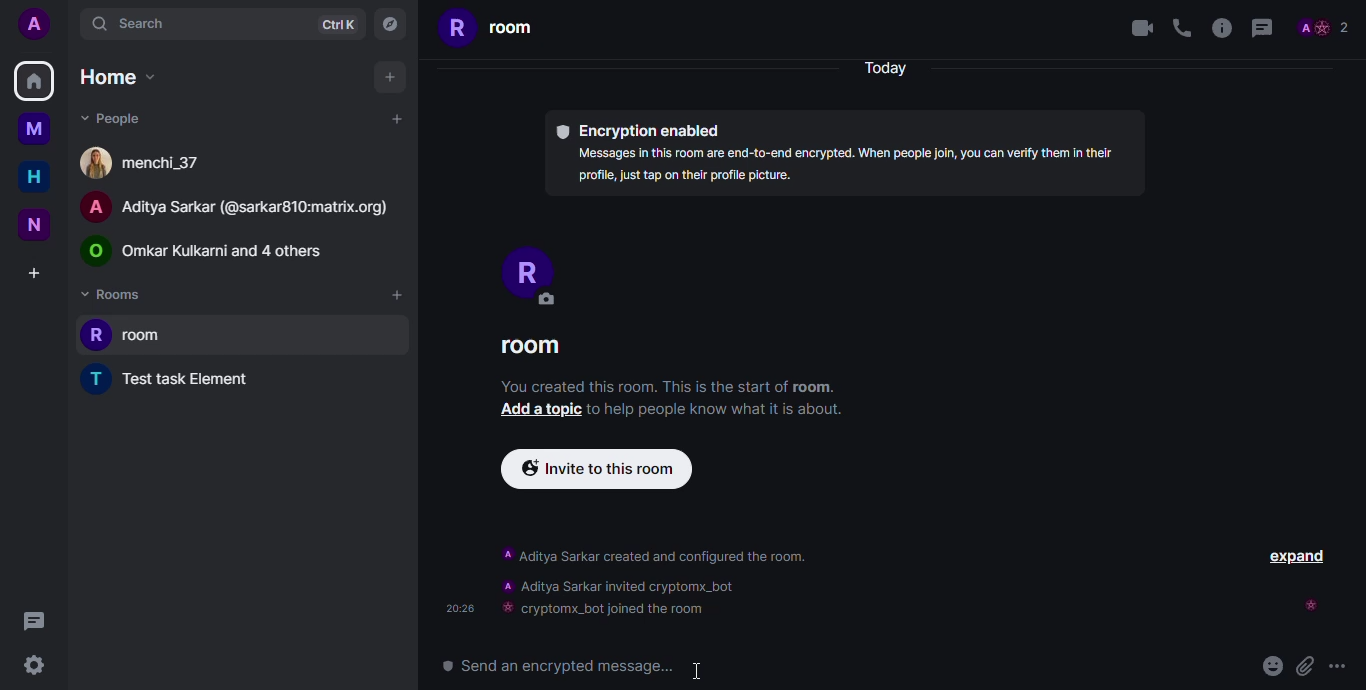 The image size is (1366, 690). I want to click on cryptomx_bot joined the room, so click(610, 610).